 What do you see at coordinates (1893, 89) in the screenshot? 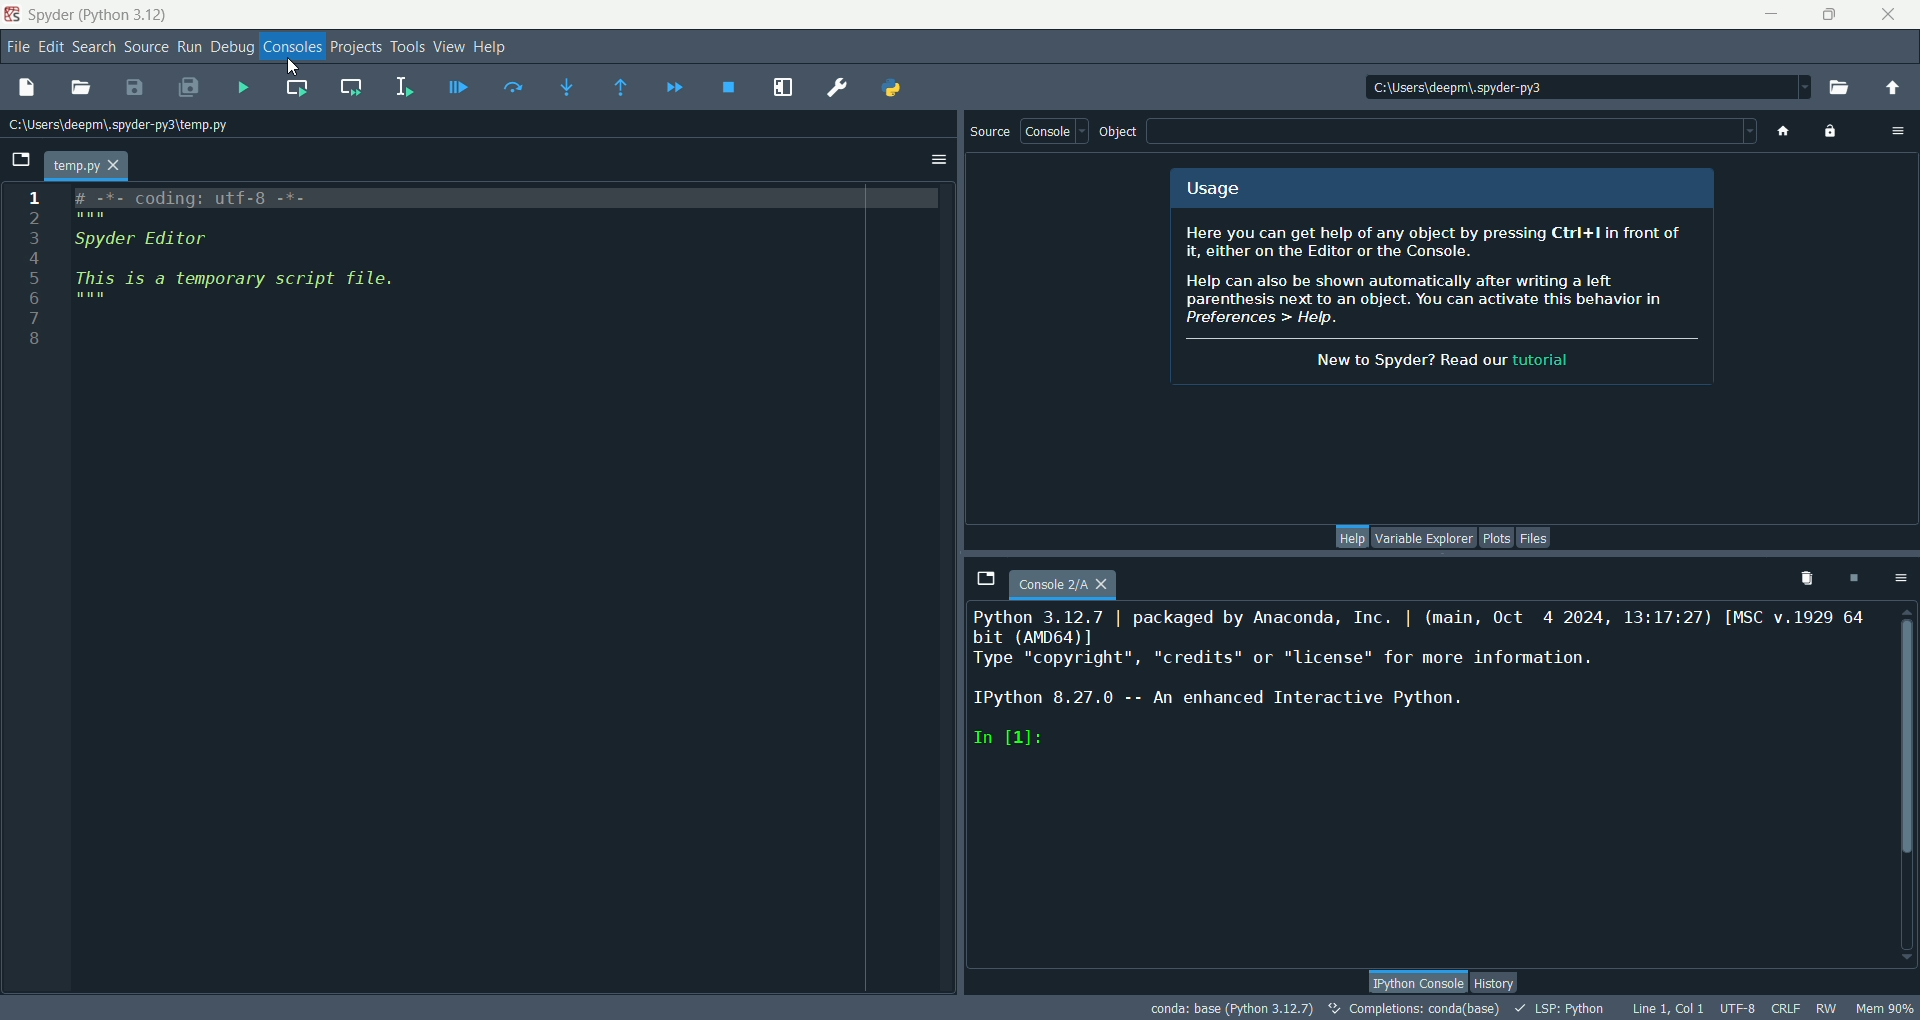
I see `parent directory` at bounding box center [1893, 89].